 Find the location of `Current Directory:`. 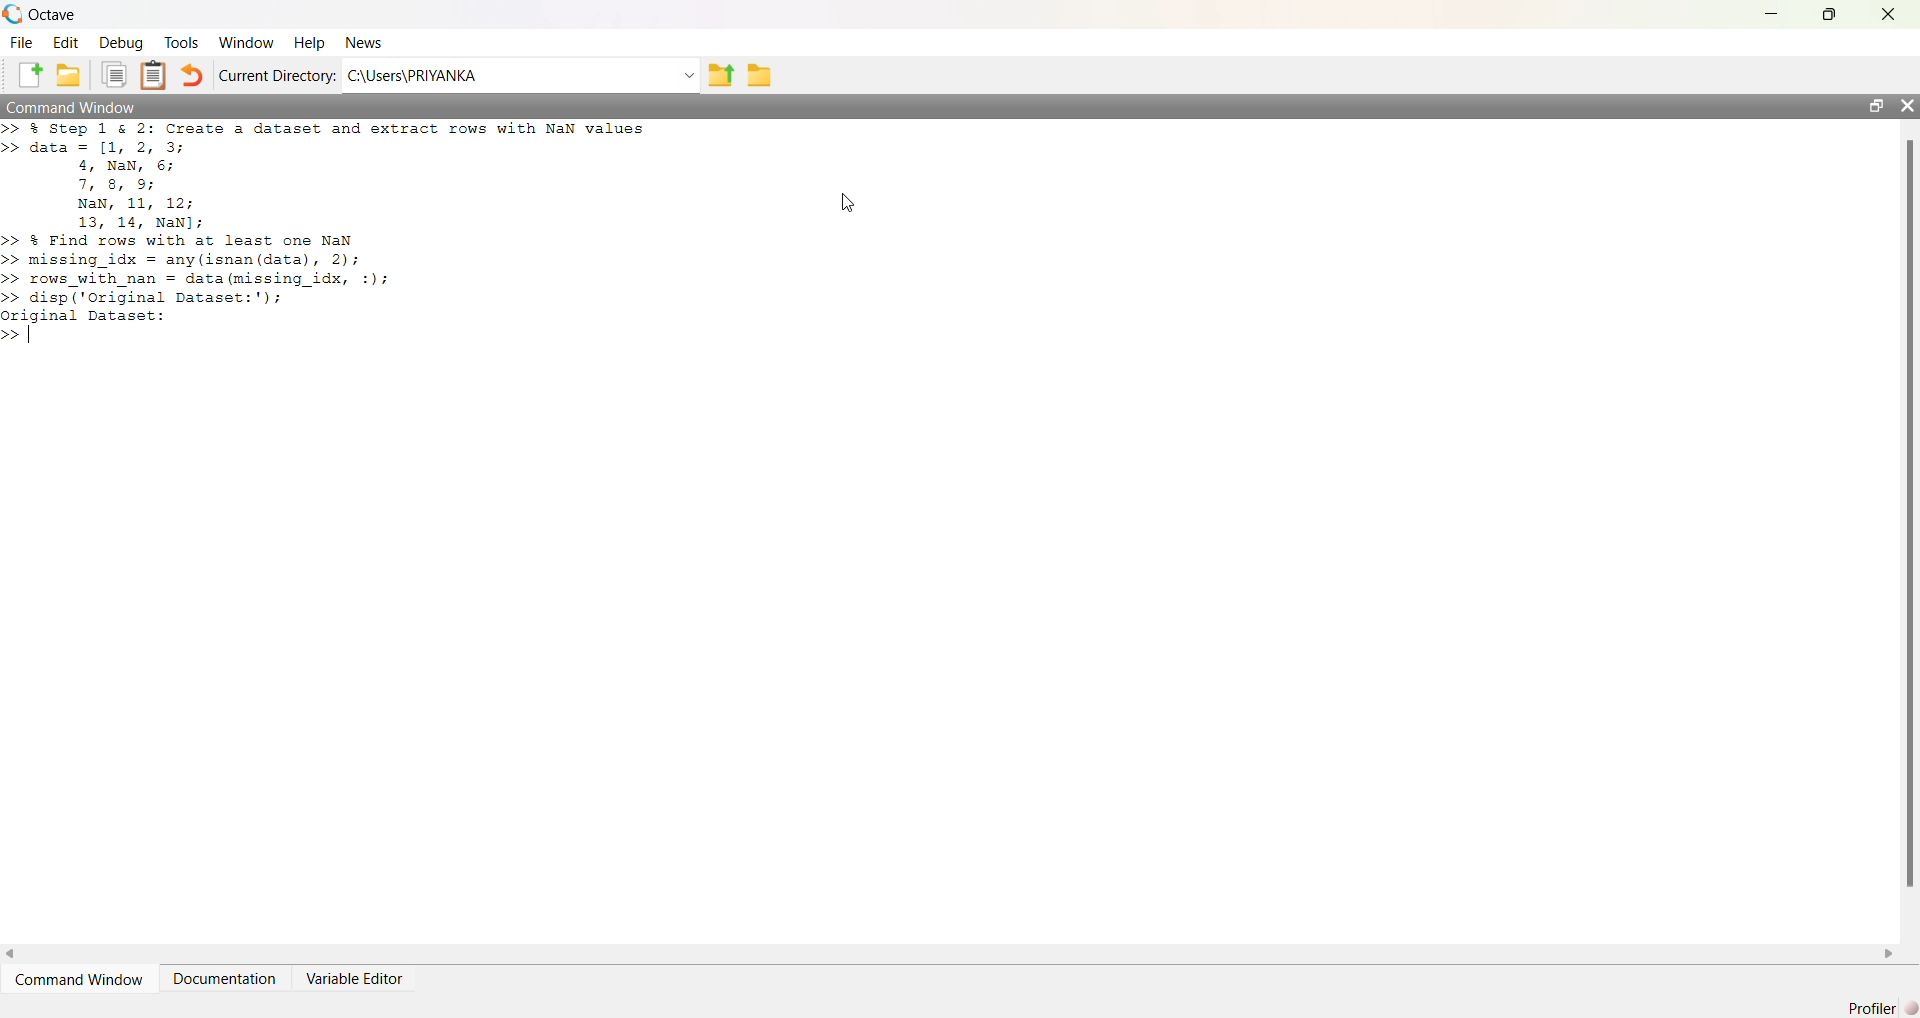

Current Directory: is located at coordinates (278, 75).